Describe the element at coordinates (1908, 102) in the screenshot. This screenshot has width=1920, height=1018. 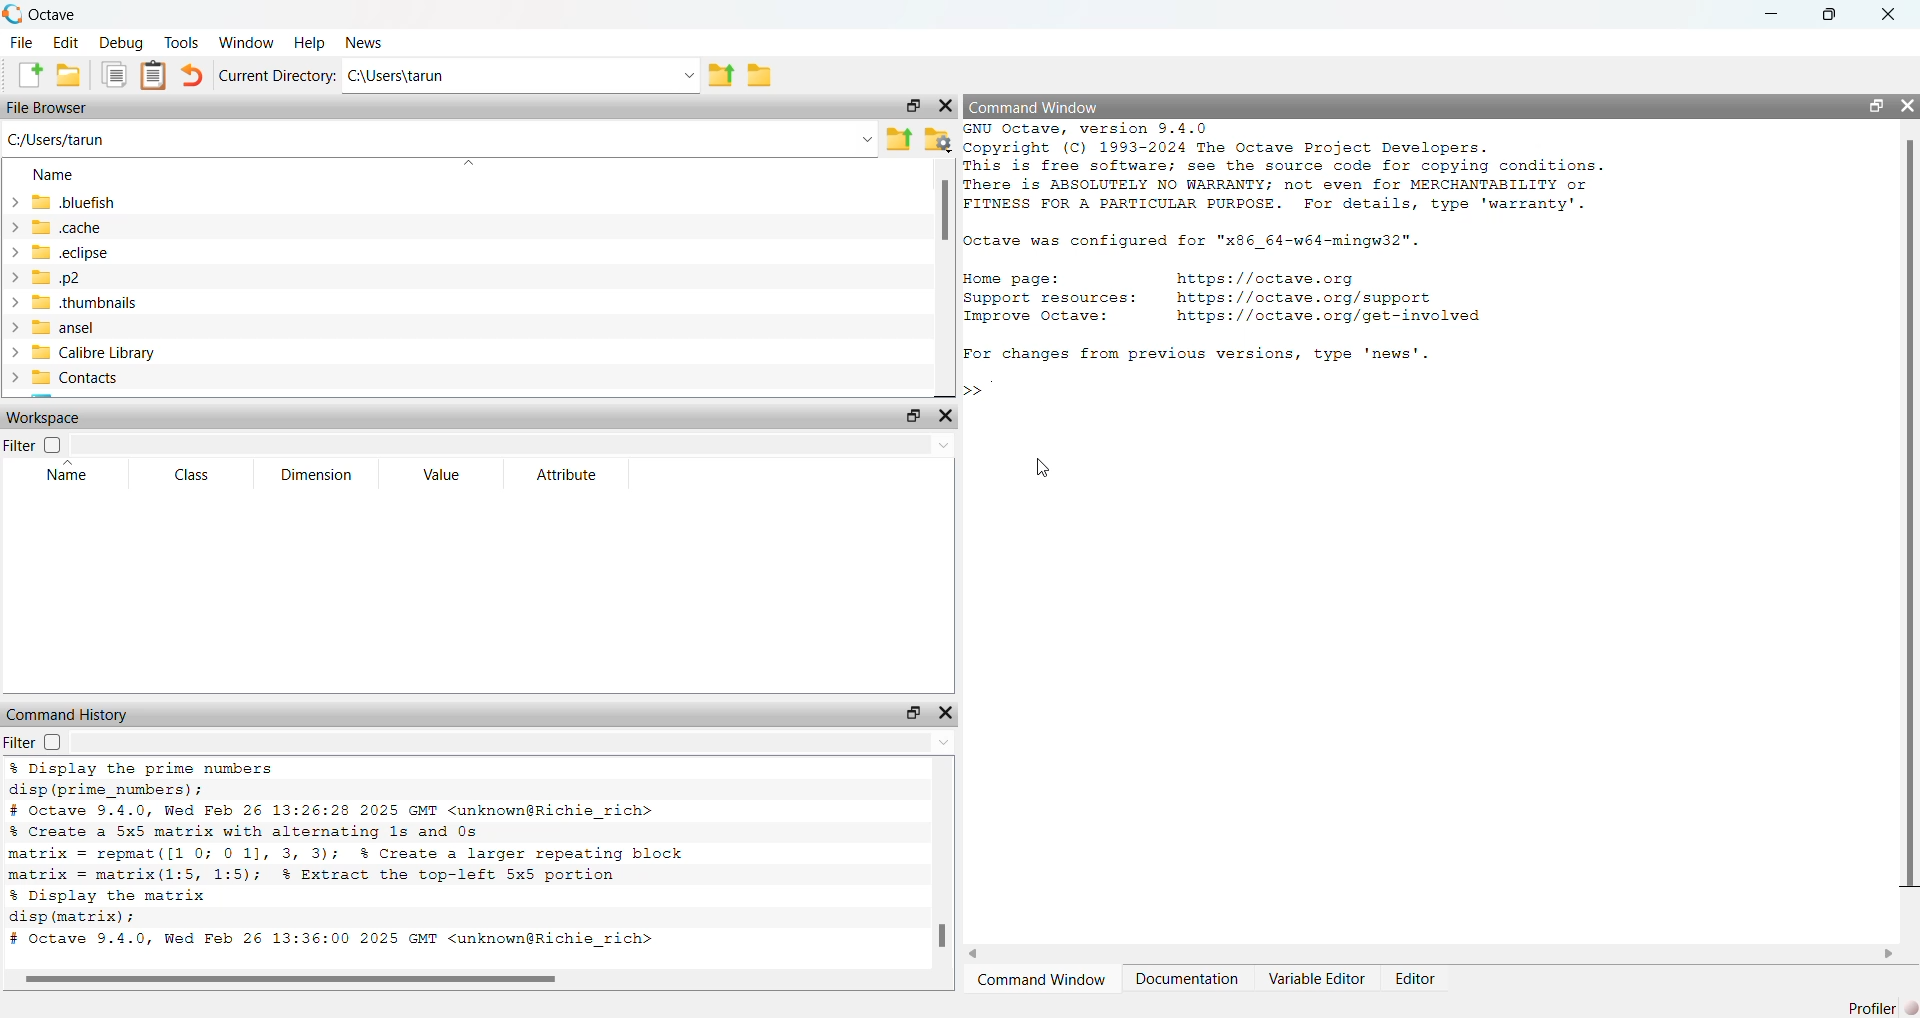
I see `hide widget` at that location.